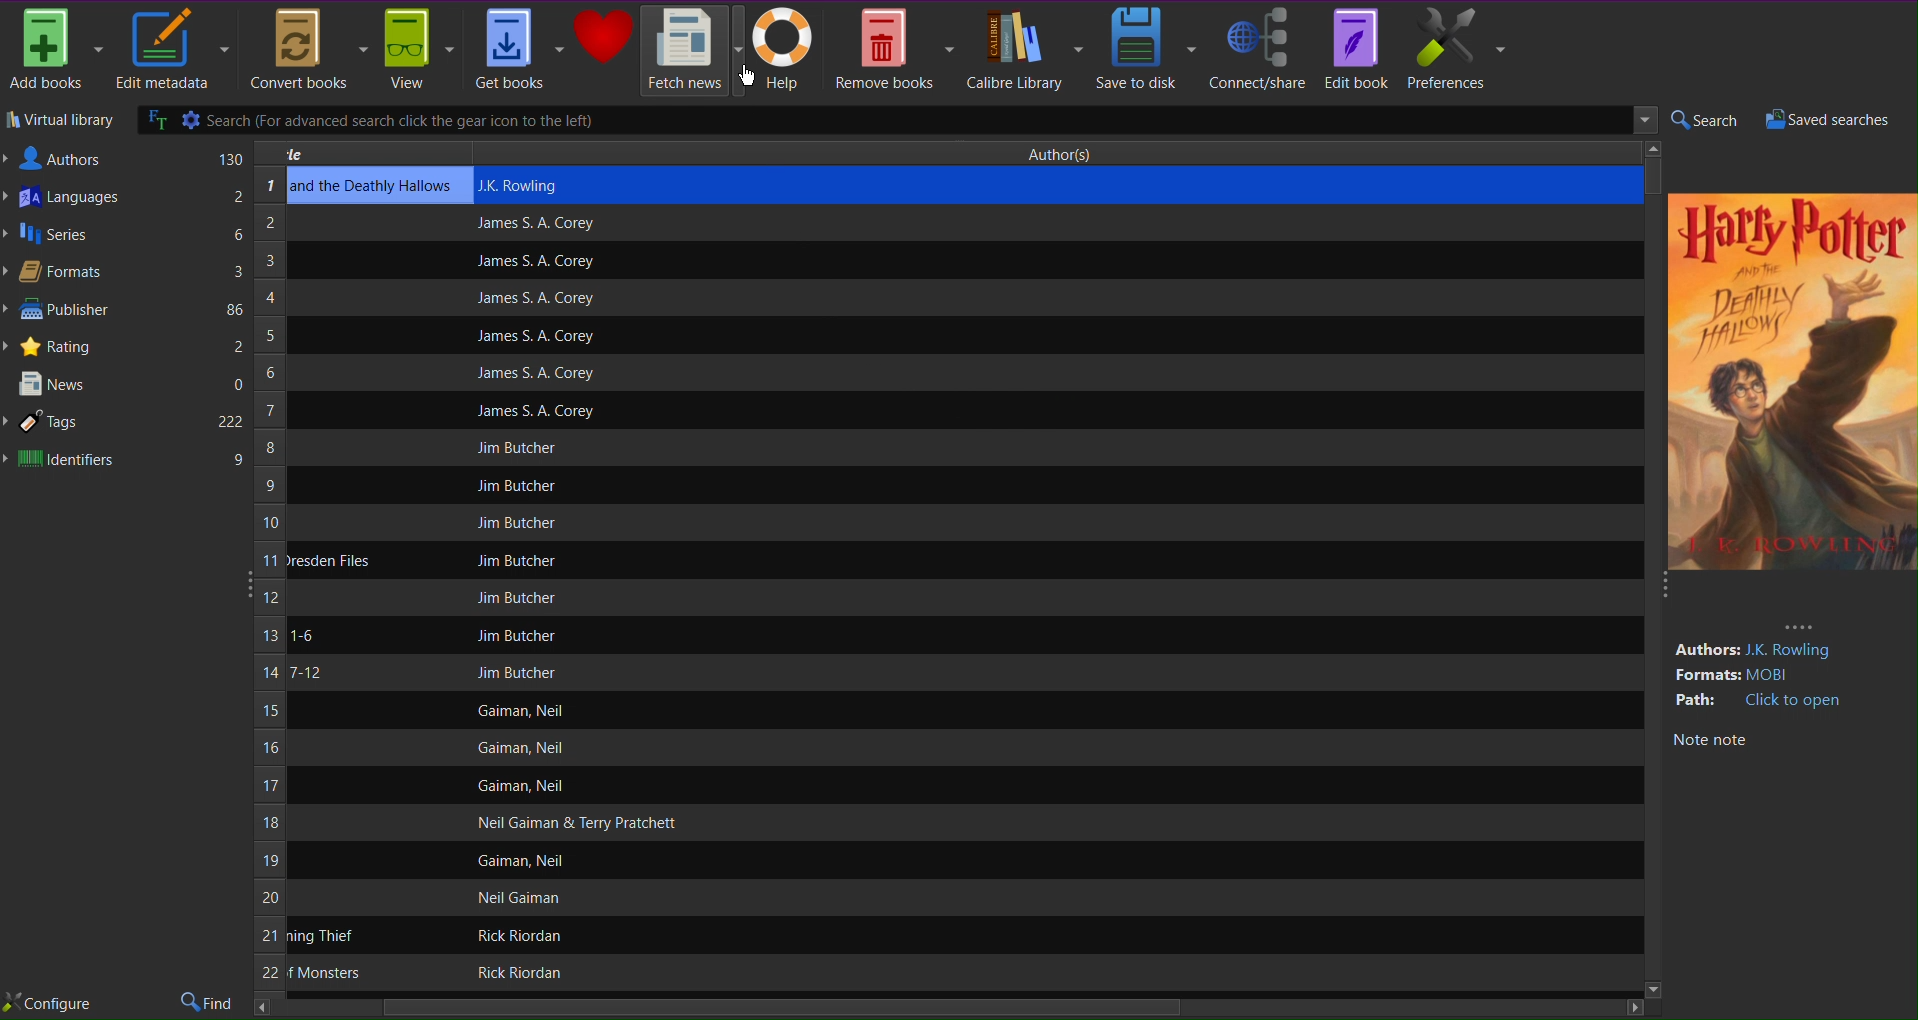  Describe the element at coordinates (304, 673) in the screenshot. I see `7-12` at that location.